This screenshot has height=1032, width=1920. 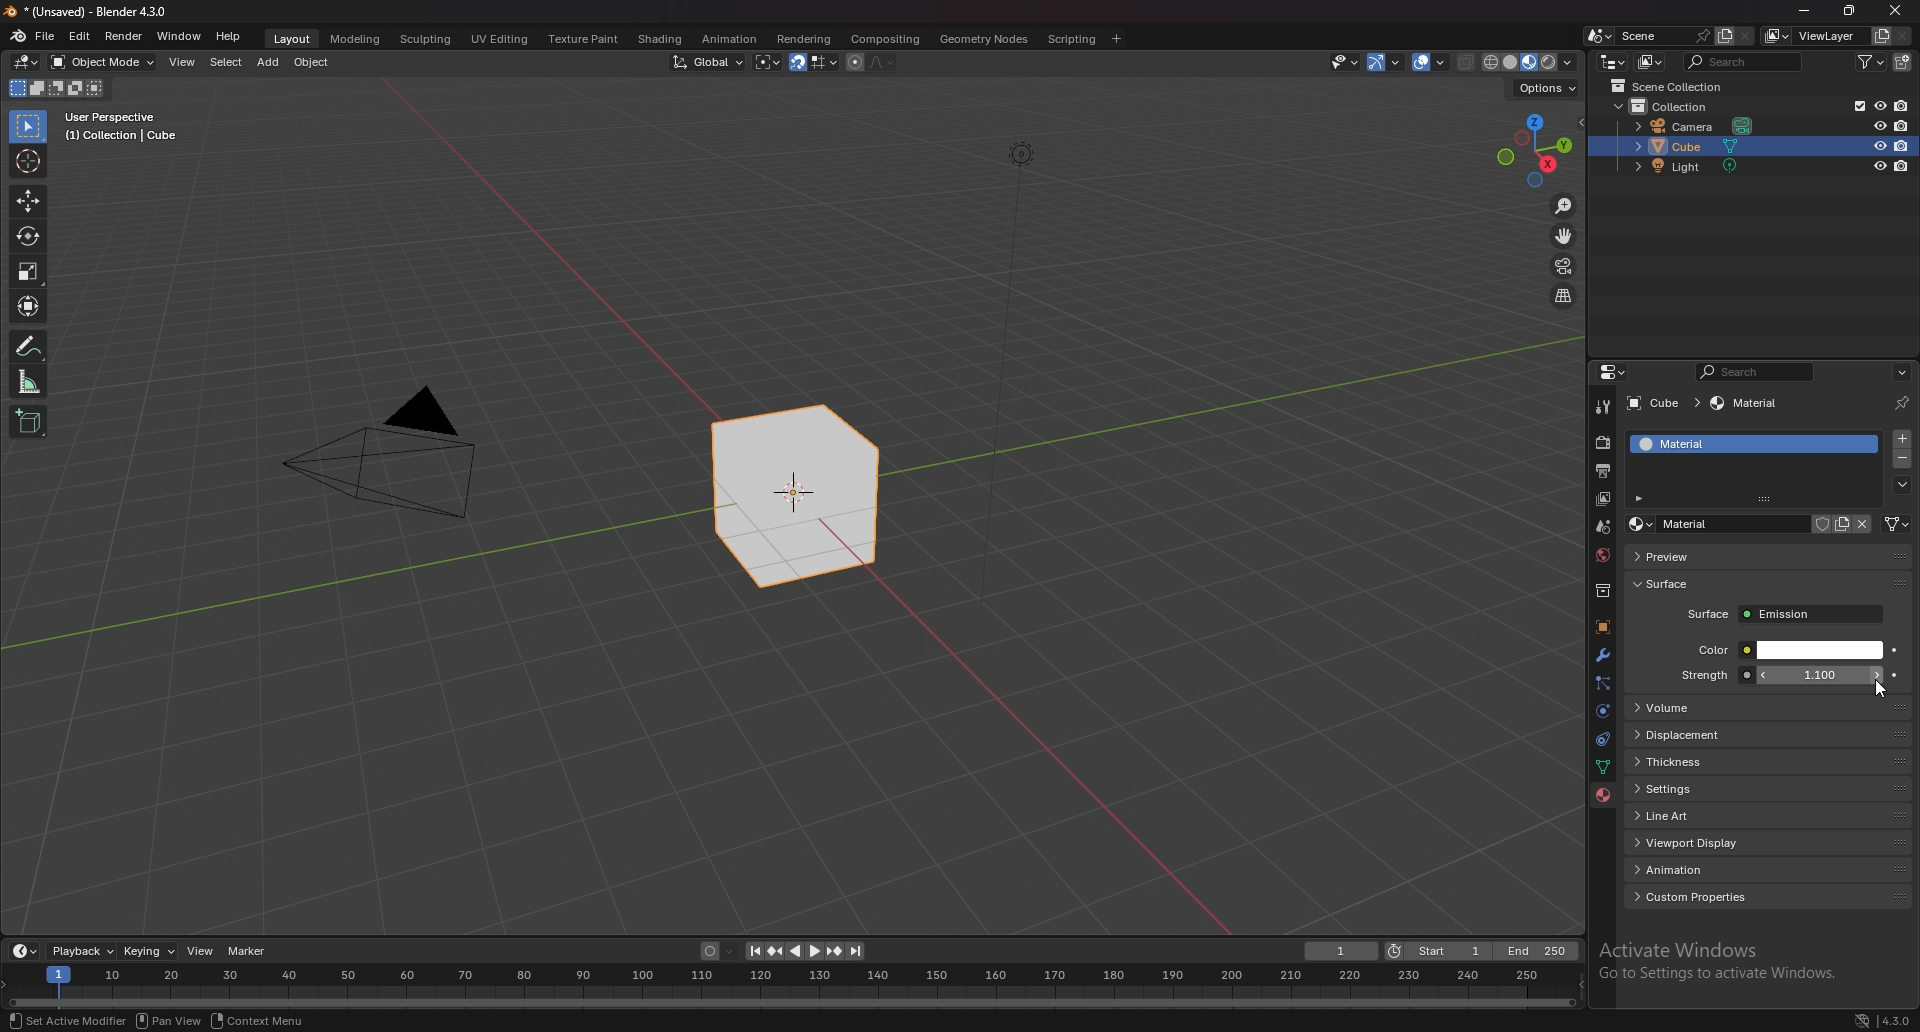 What do you see at coordinates (1882, 689) in the screenshot?
I see `cursor` at bounding box center [1882, 689].